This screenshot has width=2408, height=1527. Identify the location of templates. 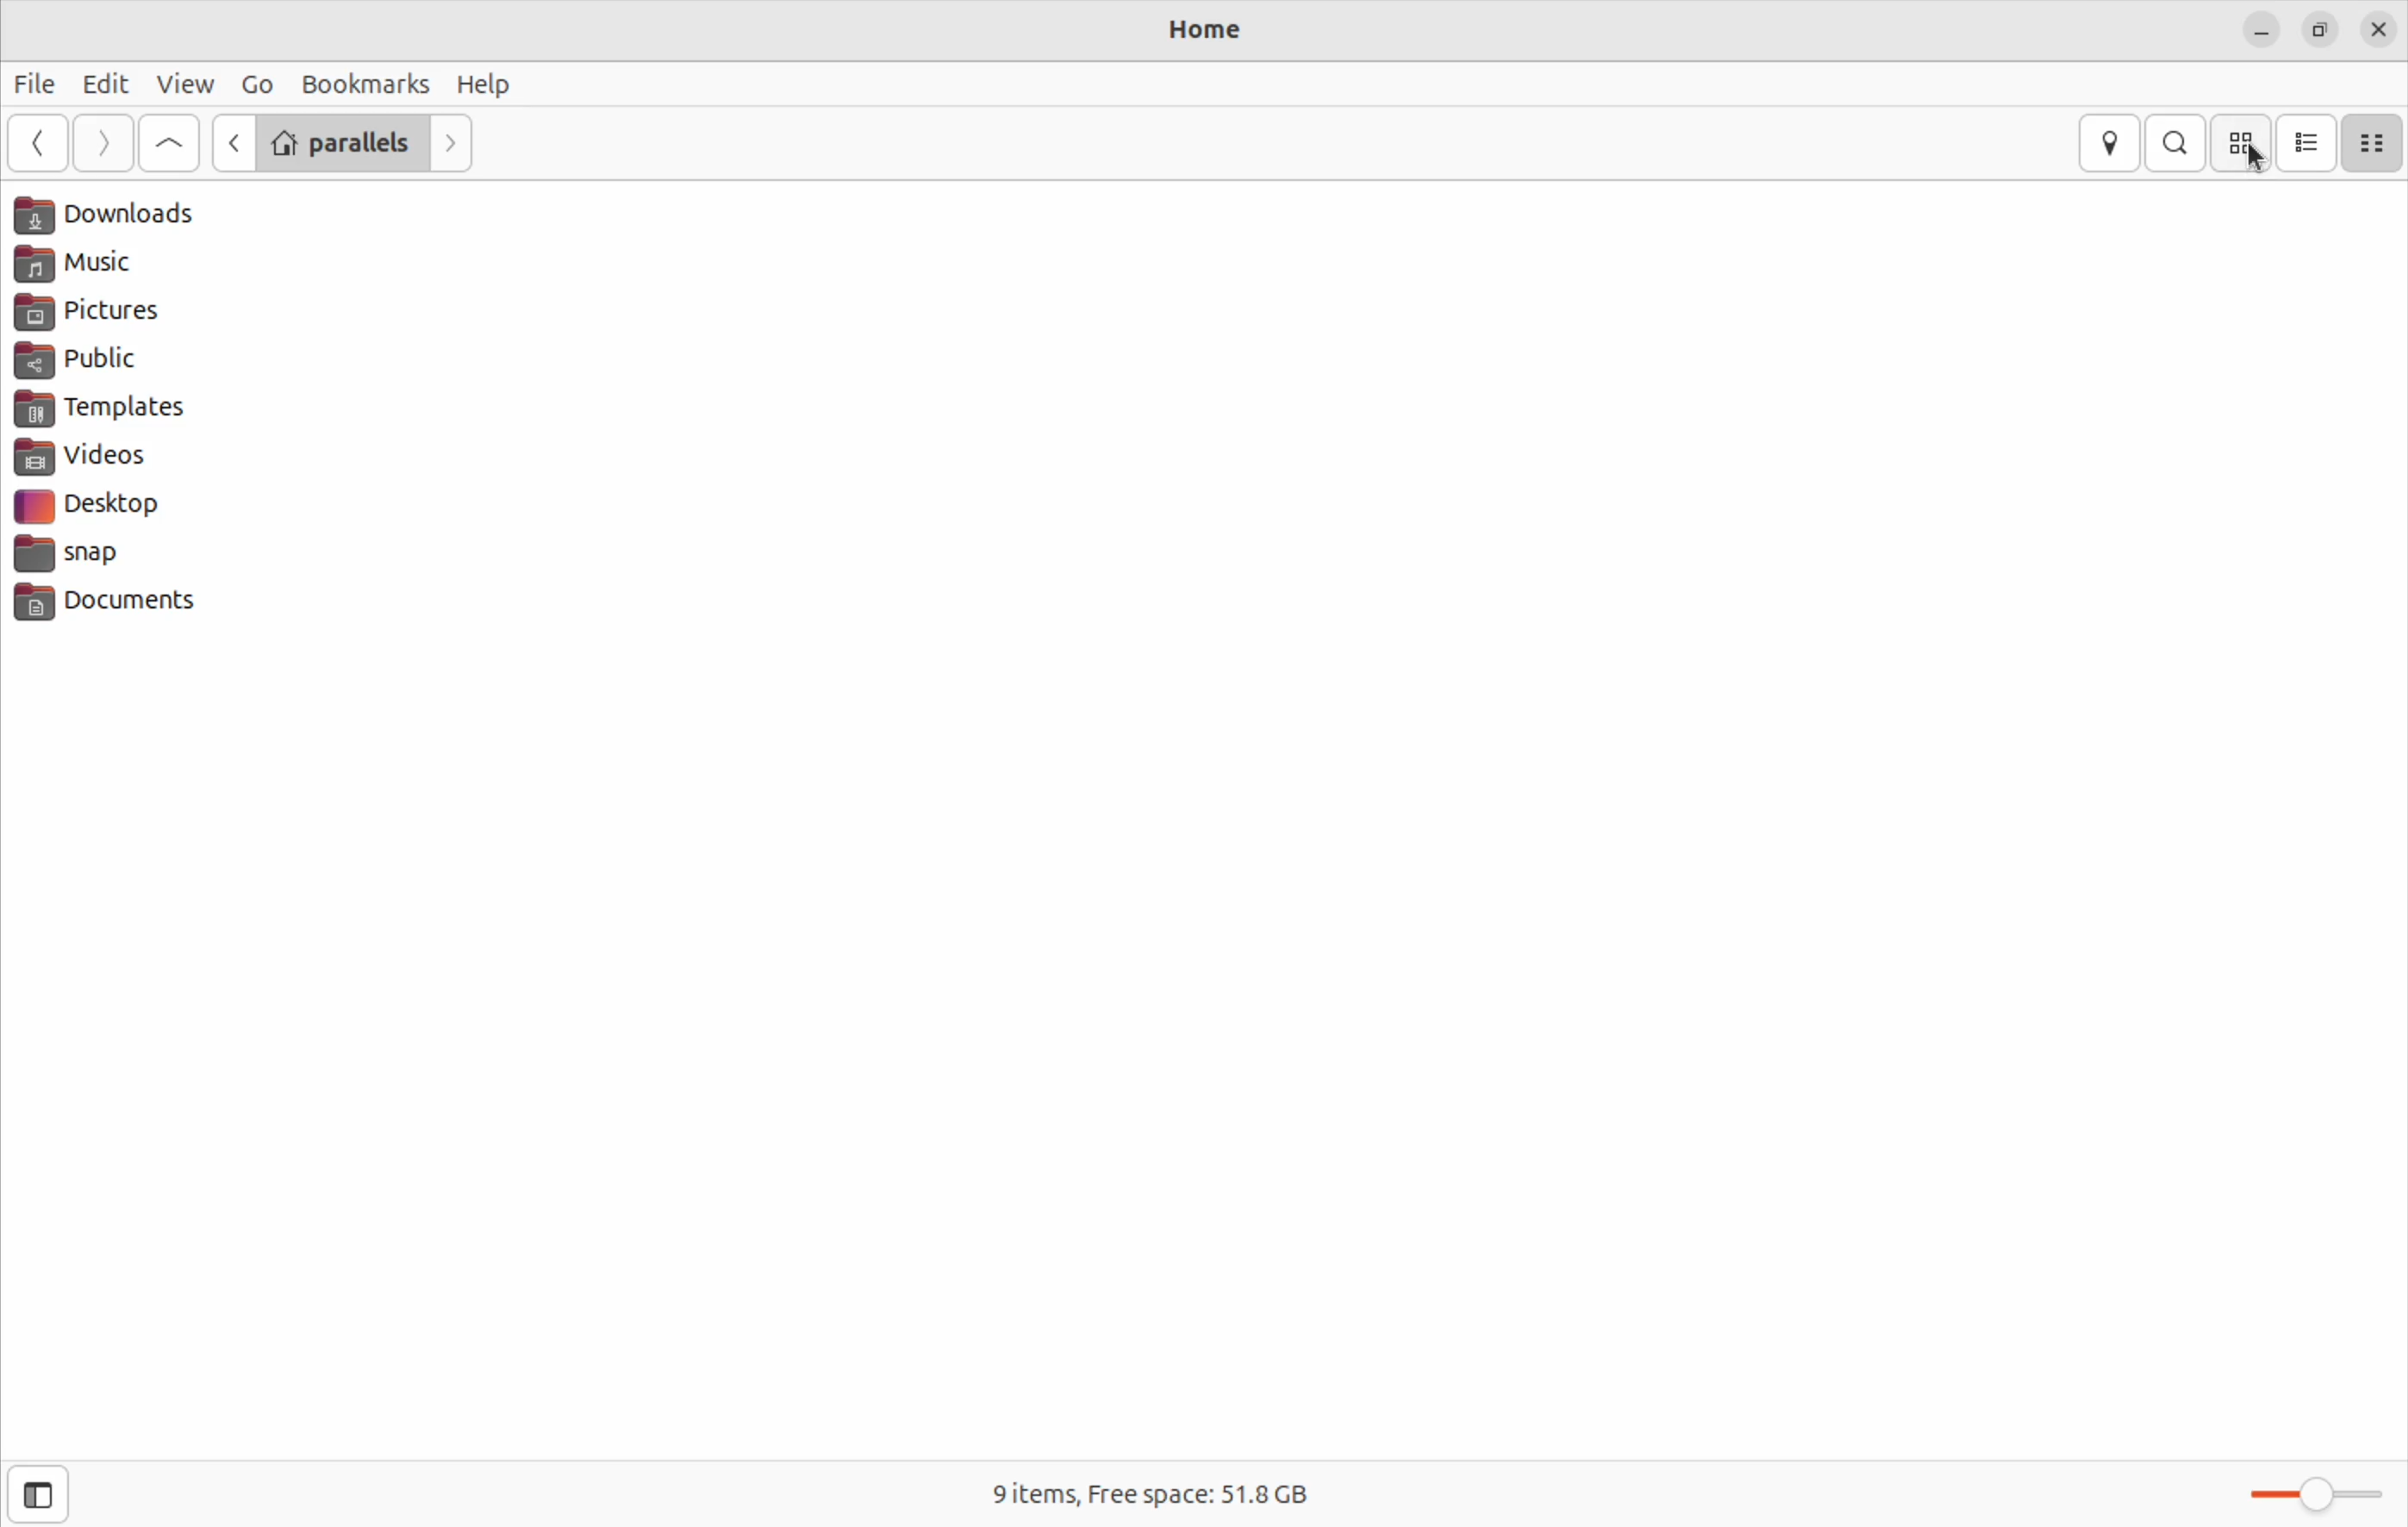
(112, 412).